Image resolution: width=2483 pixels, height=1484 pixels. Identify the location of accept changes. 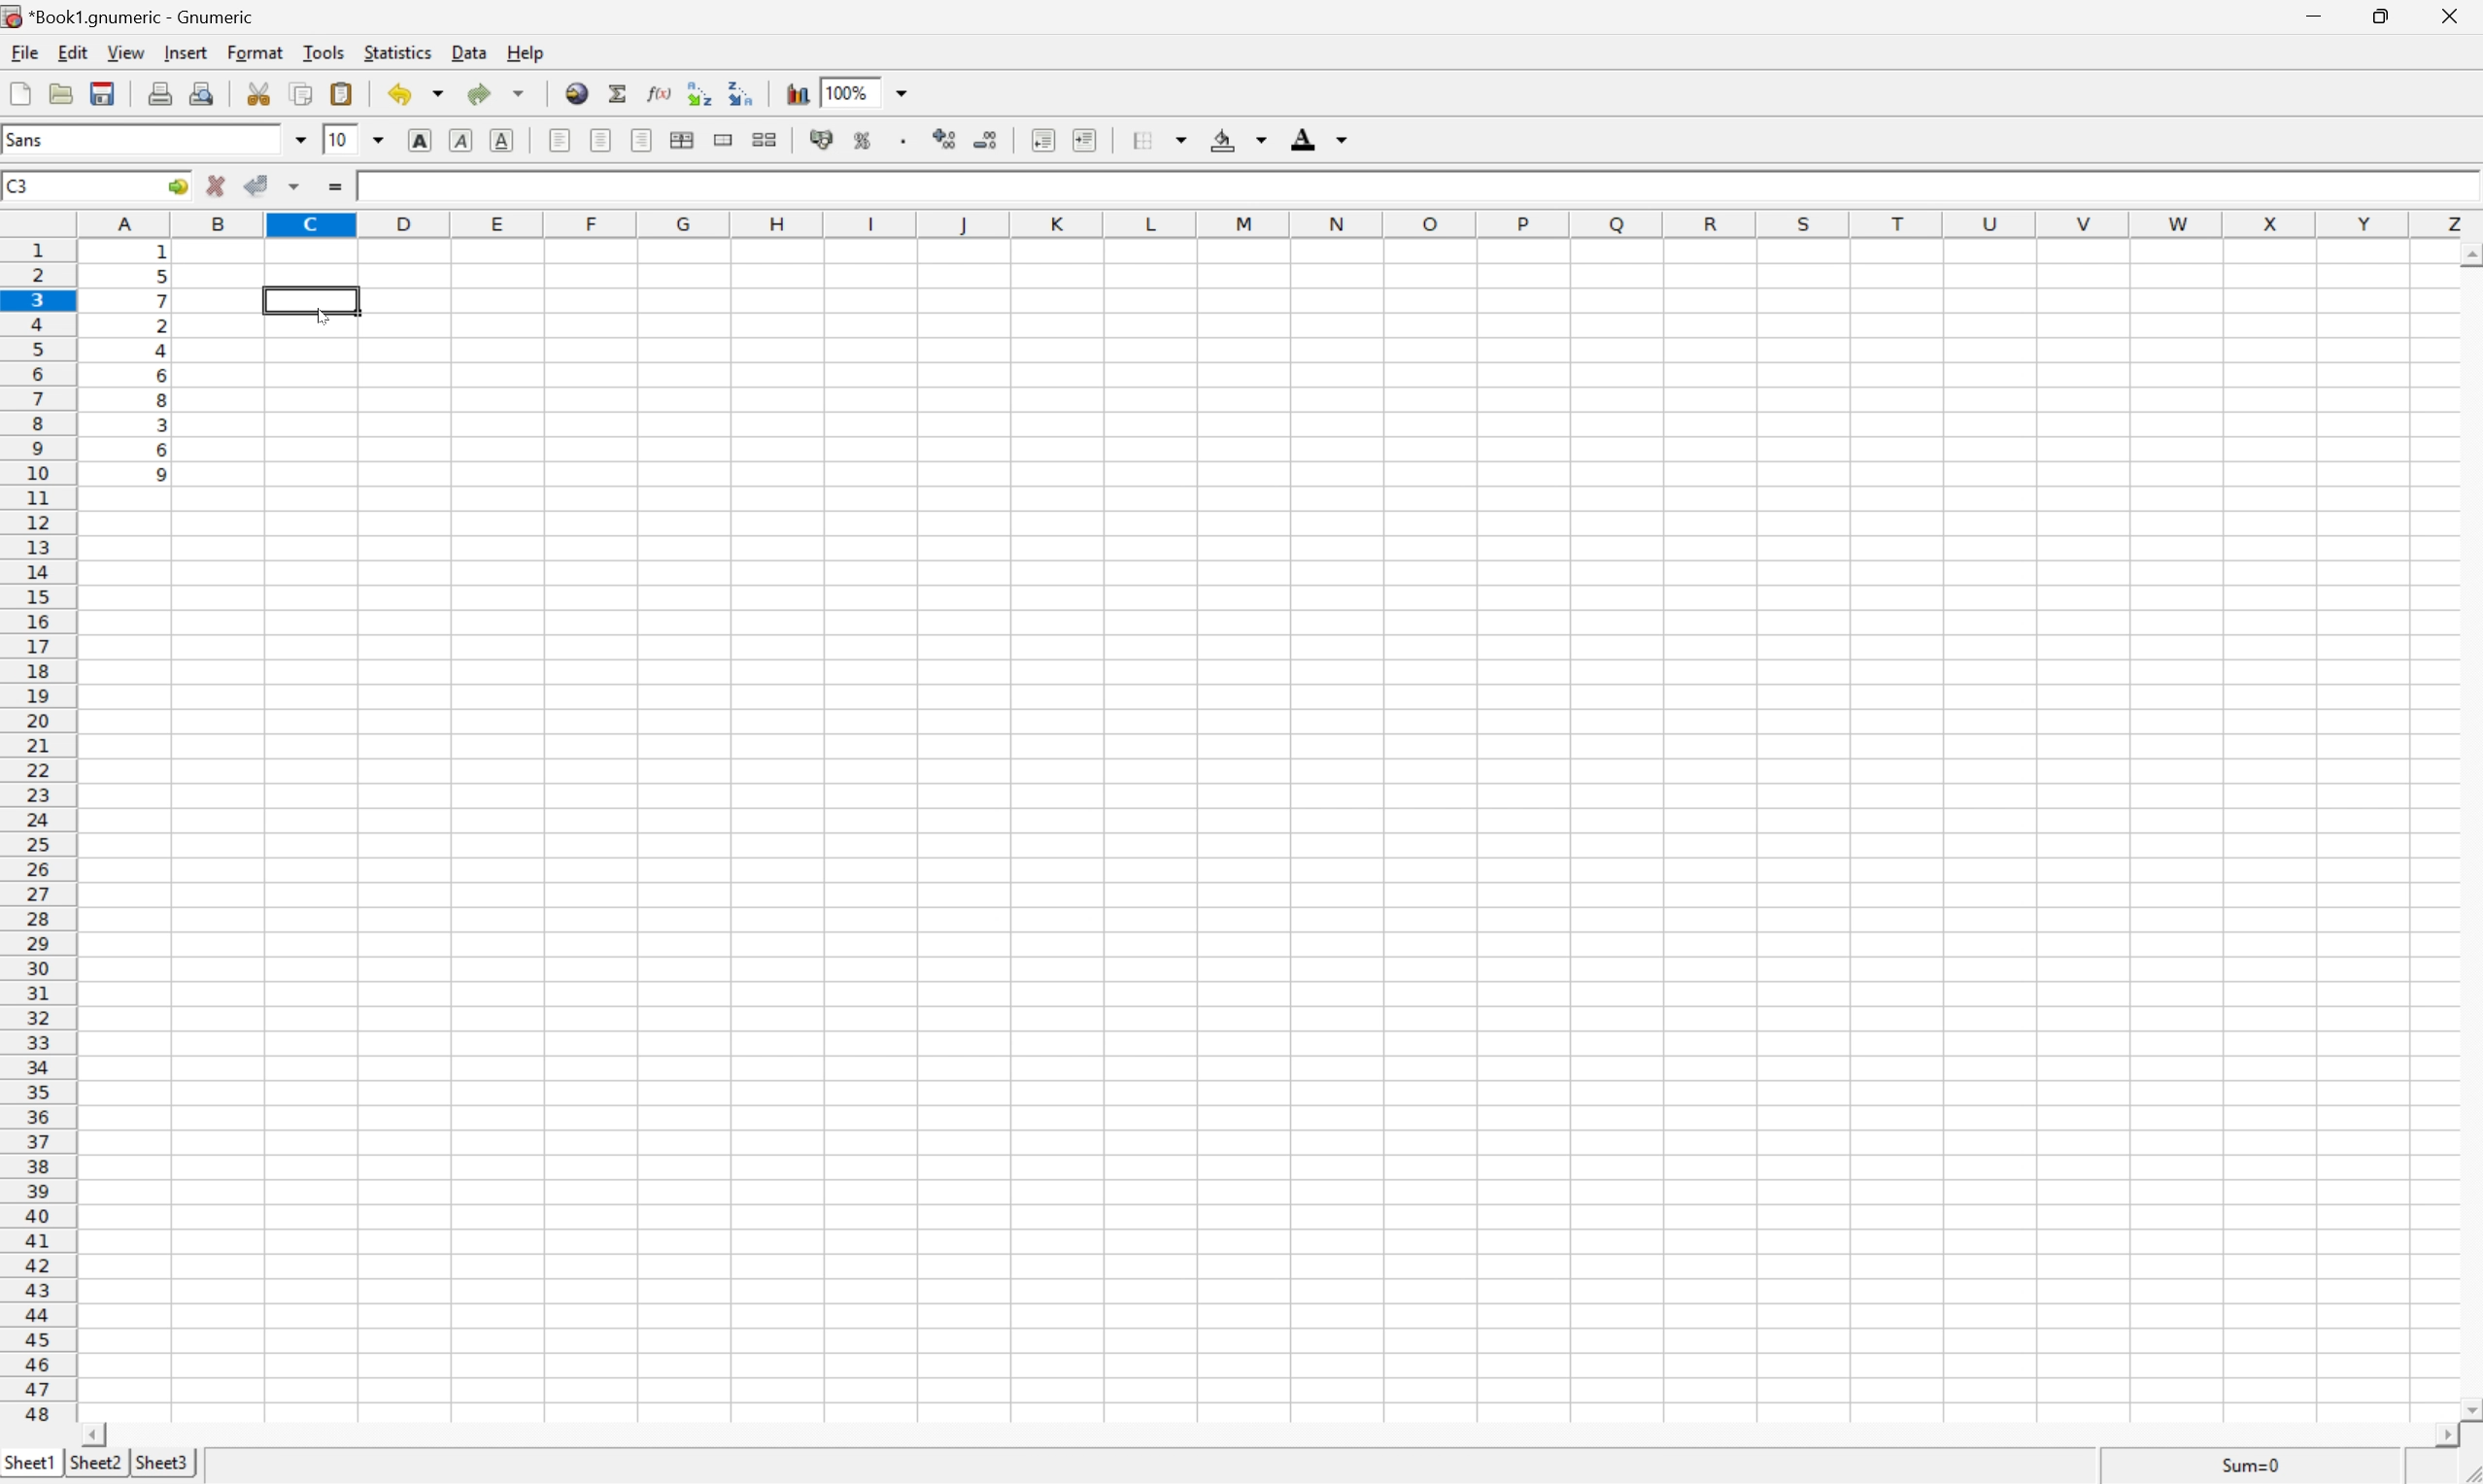
(256, 186).